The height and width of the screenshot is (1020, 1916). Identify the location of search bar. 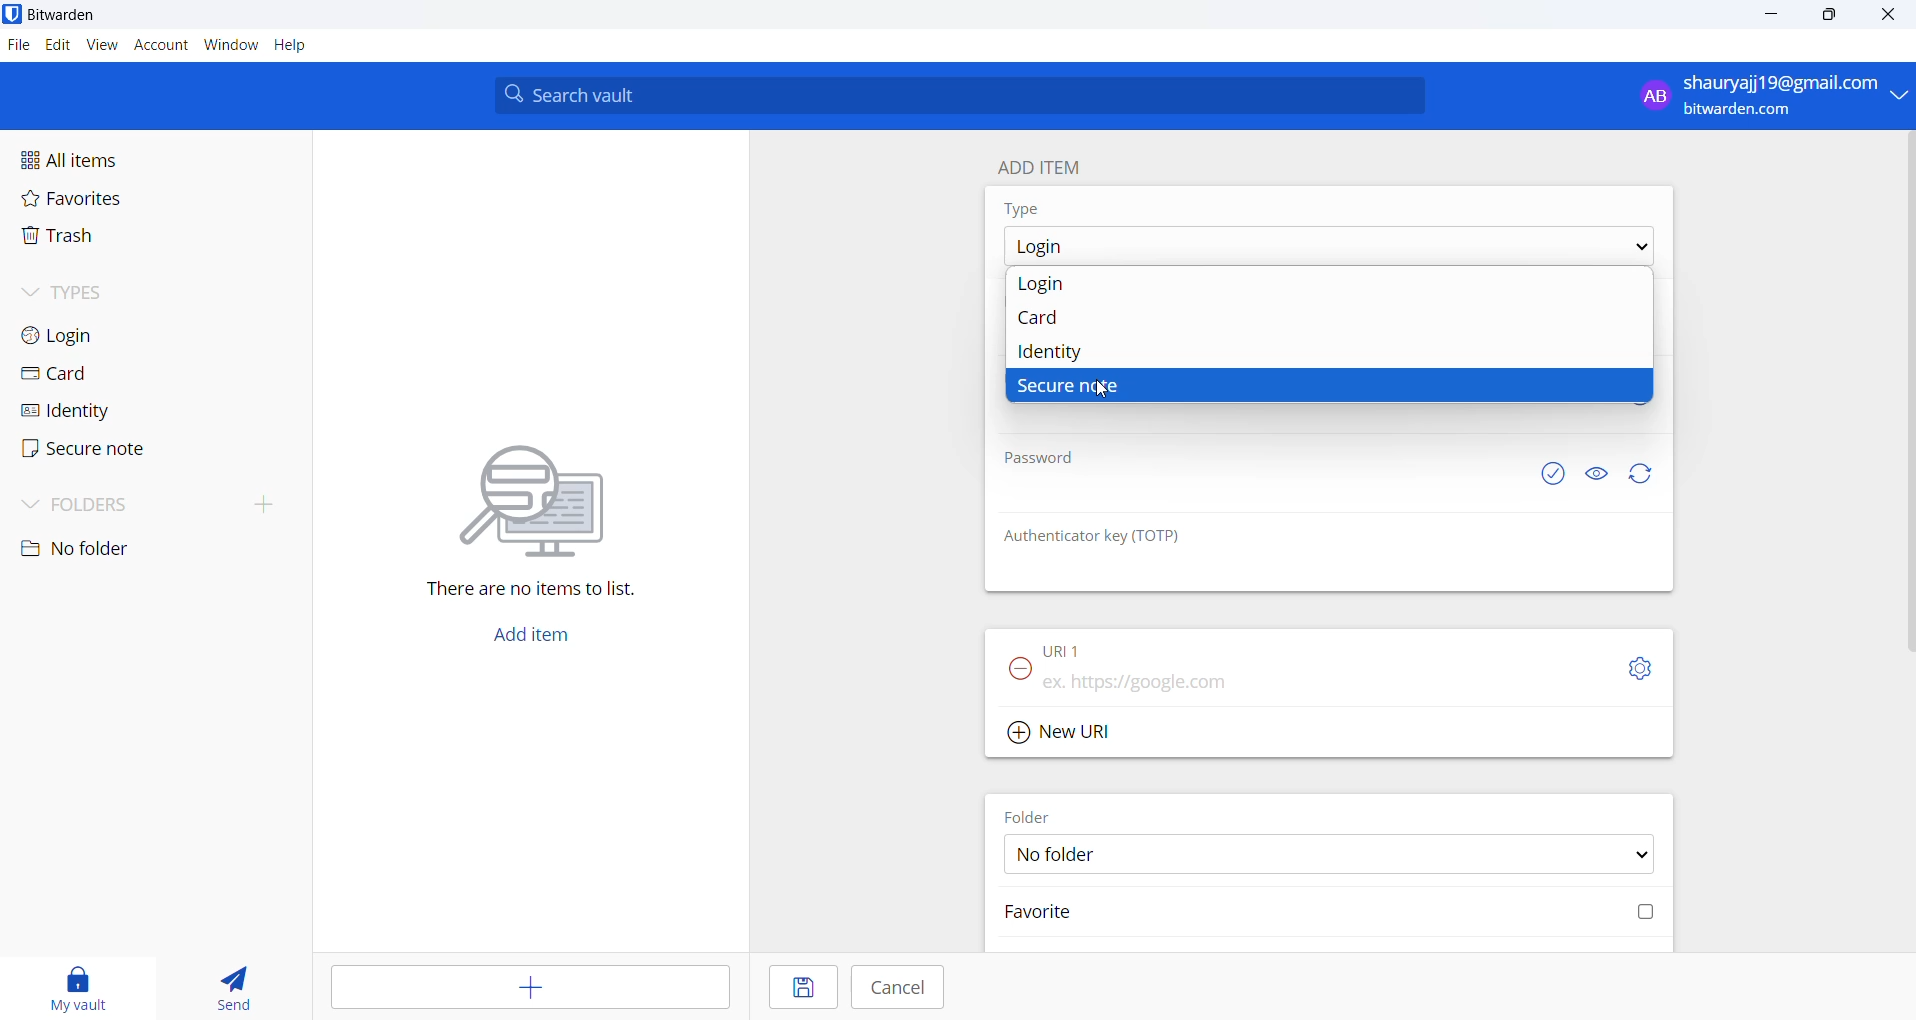
(959, 95).